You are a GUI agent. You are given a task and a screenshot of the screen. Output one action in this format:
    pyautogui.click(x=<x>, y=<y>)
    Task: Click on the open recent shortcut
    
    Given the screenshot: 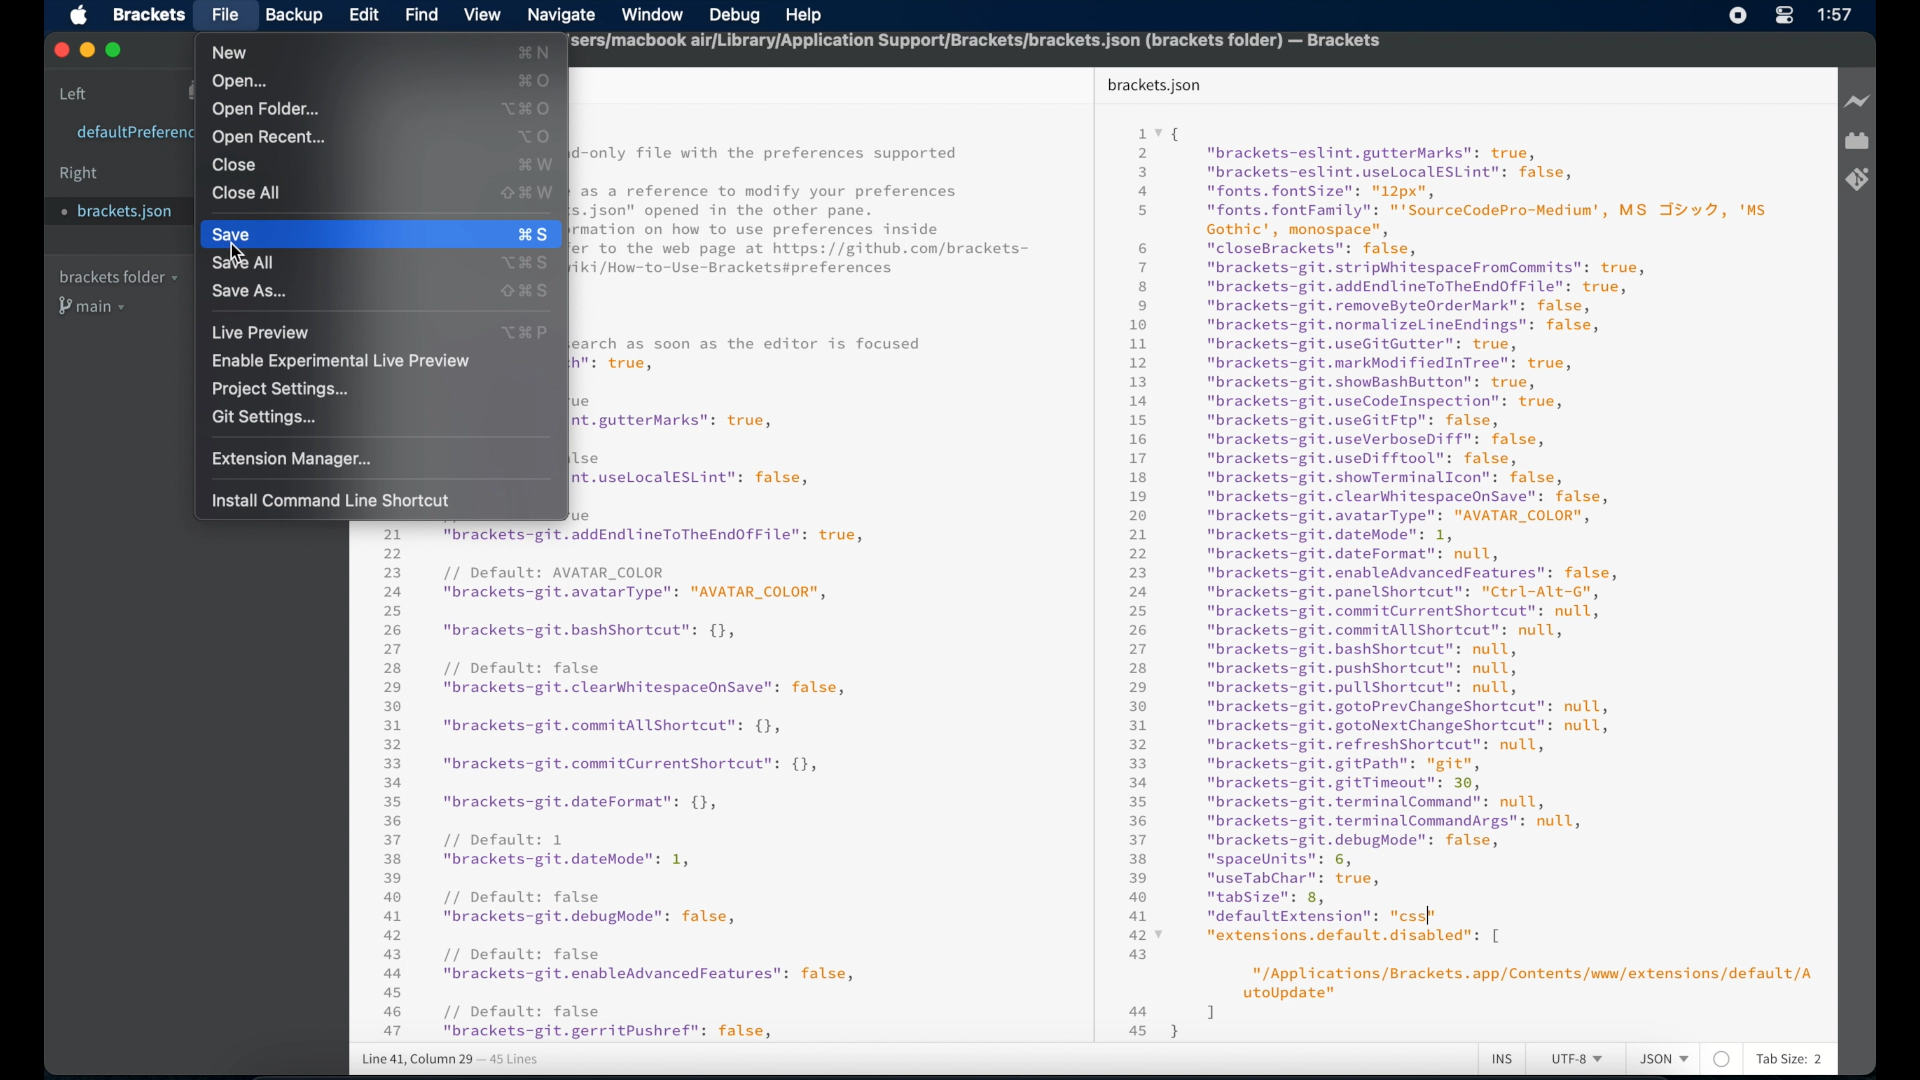 What is the action you would take?
    pyautogui.click(x=528, y=136)
    